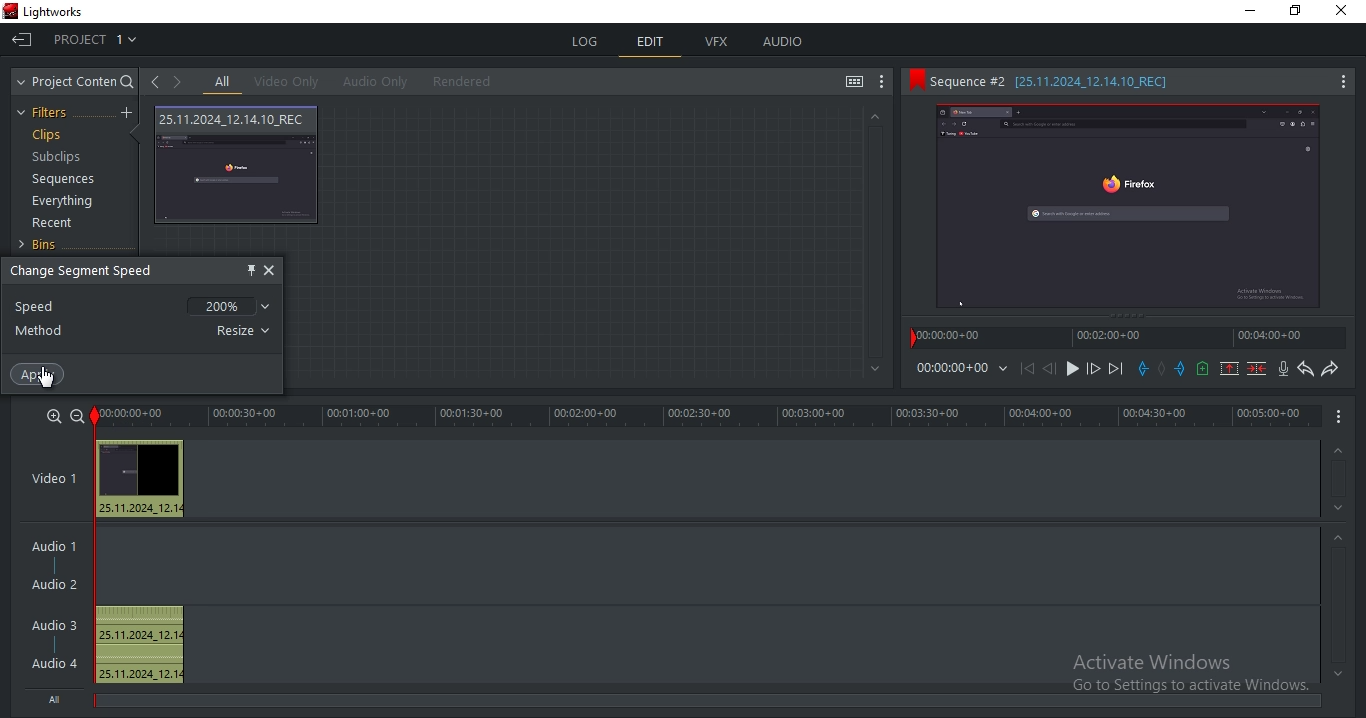 This screenshot has height=718, width=1366. I want to click on add a out mark, so click(1180, 368).